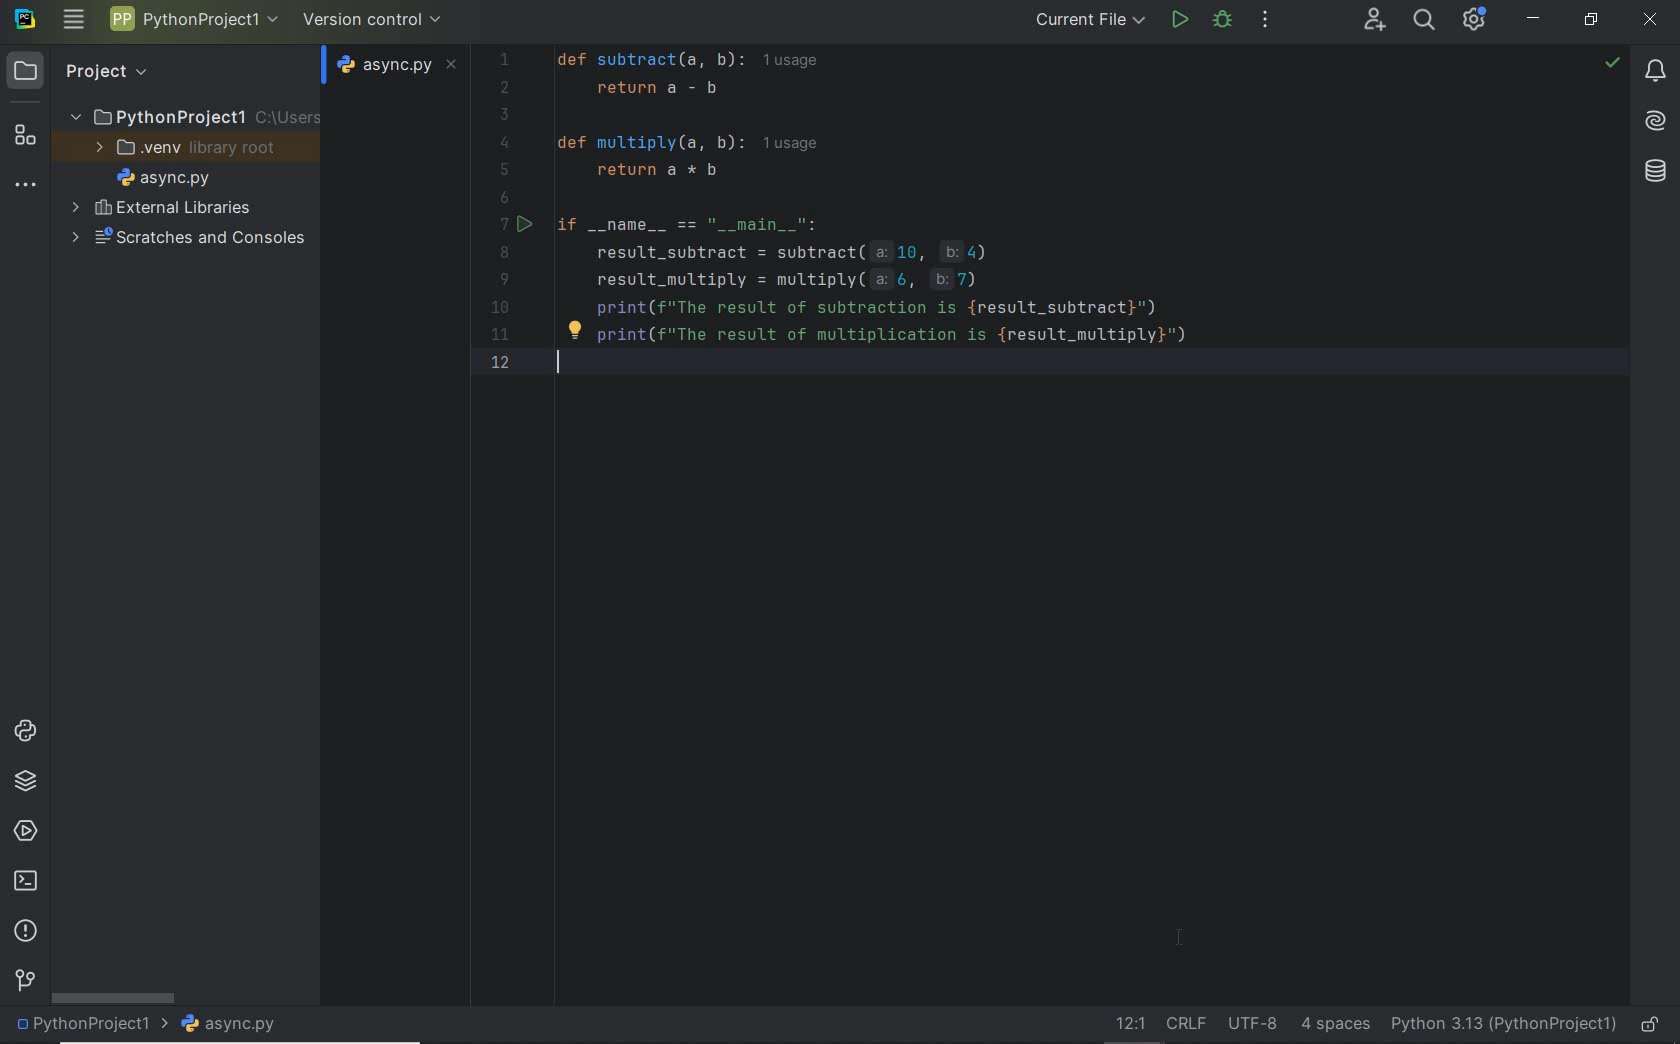  I want to click on python console, so click(29, 733).